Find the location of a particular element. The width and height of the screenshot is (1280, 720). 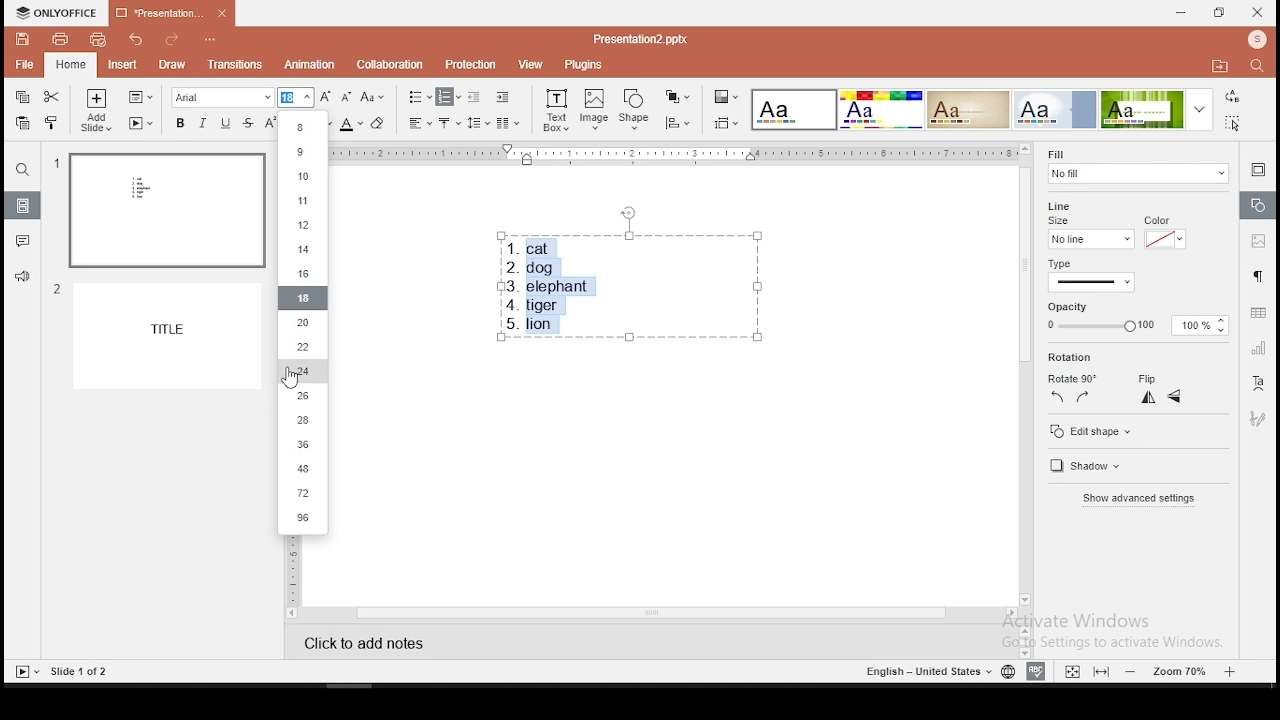

72 is located at coordinates (300, 493).